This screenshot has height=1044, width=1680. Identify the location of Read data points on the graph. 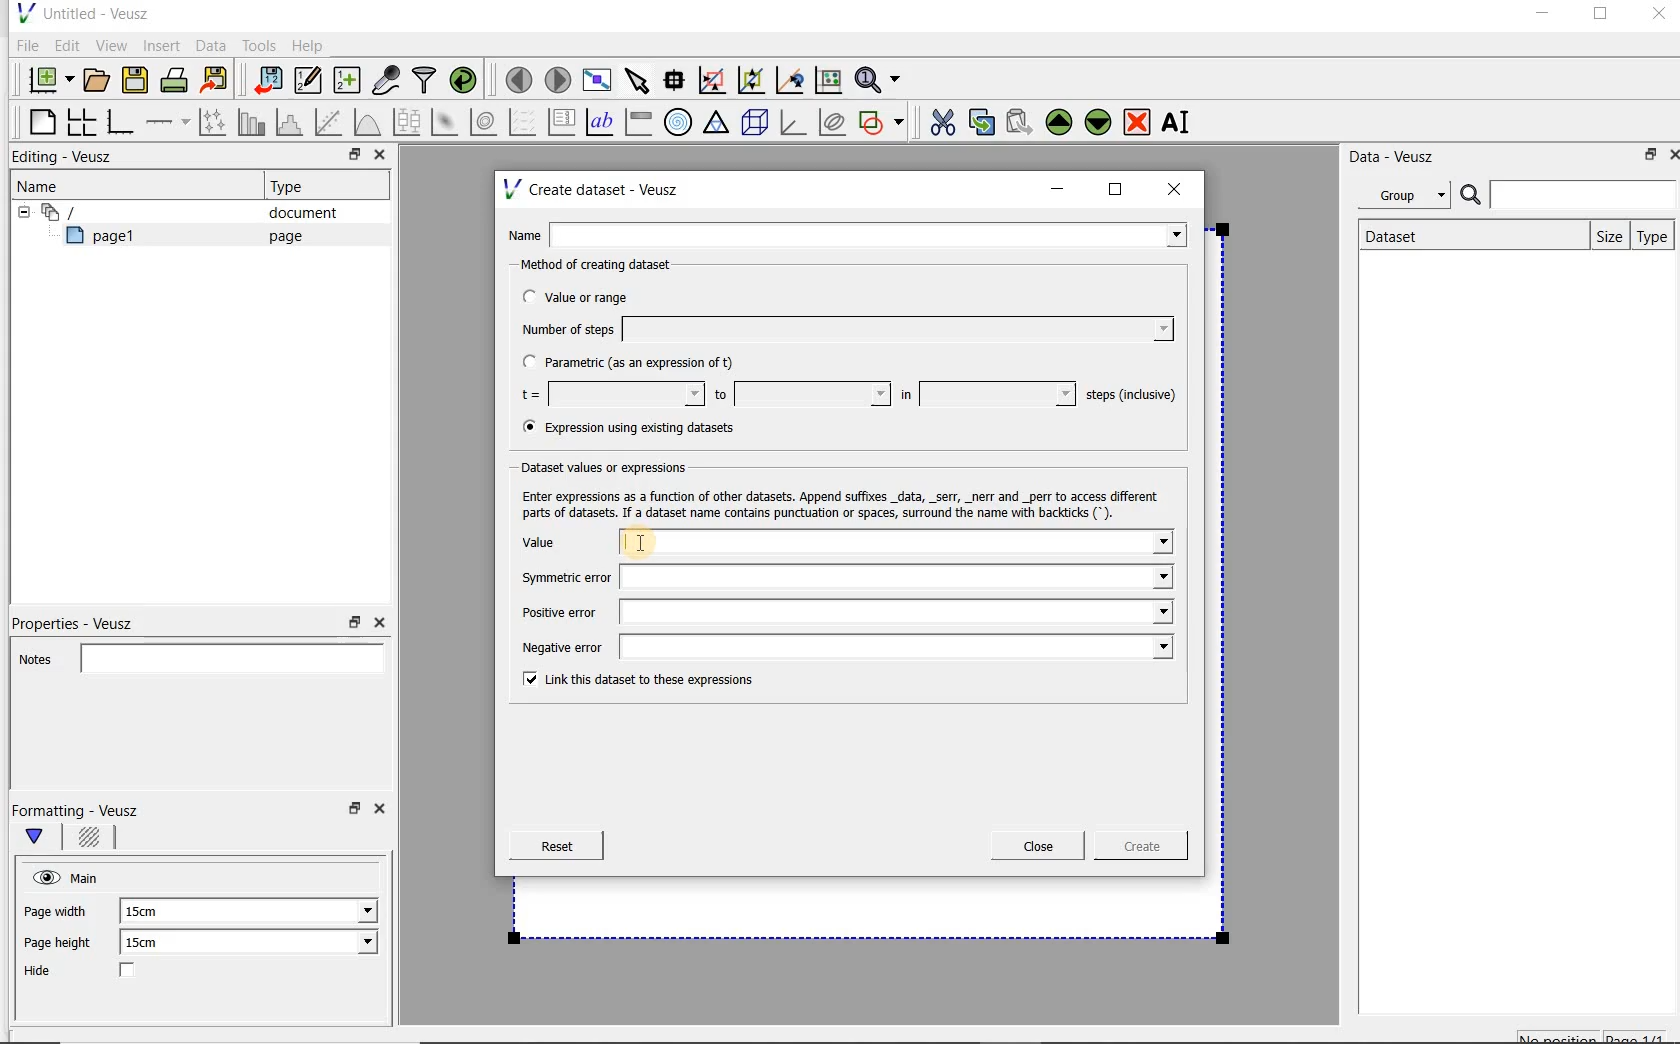
(677, 81).